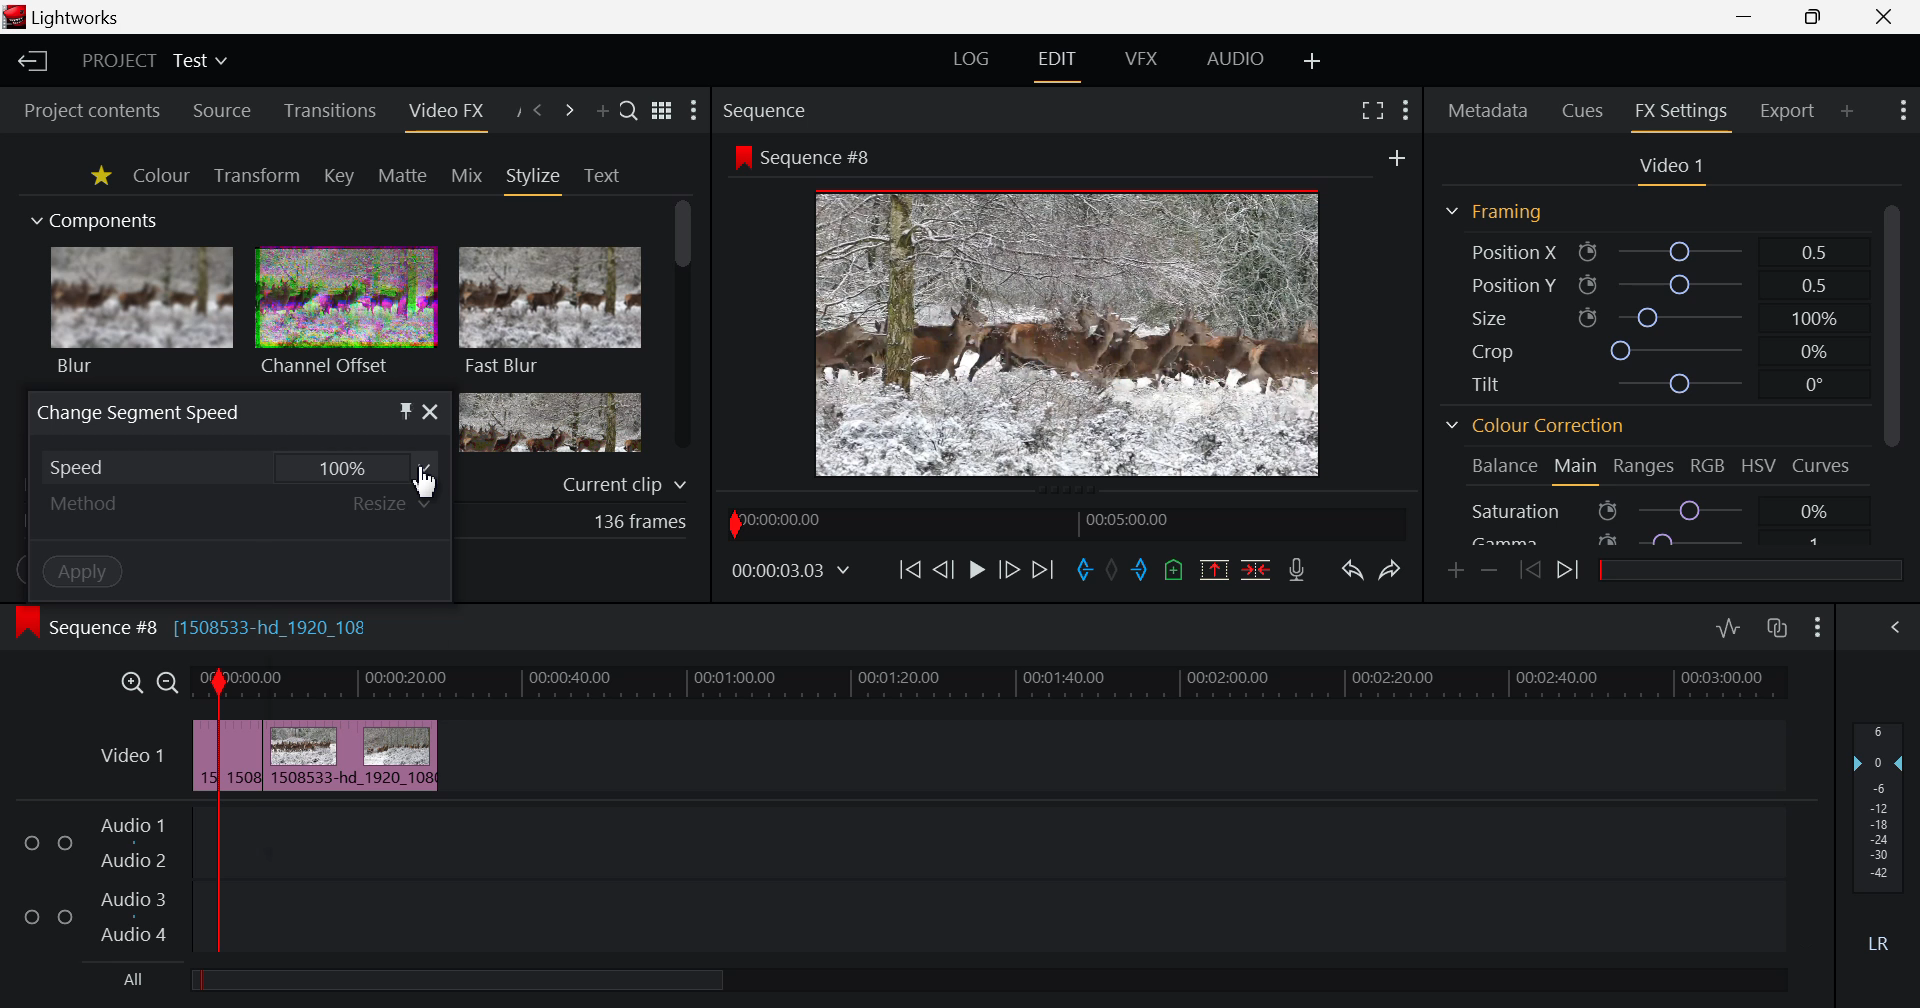 The width and height of the screenshot is (1920, 1008). What do you see at coordinates (551, 314) in the screenshot?
I see `Fast Blur` at bounding box center [551, 314].